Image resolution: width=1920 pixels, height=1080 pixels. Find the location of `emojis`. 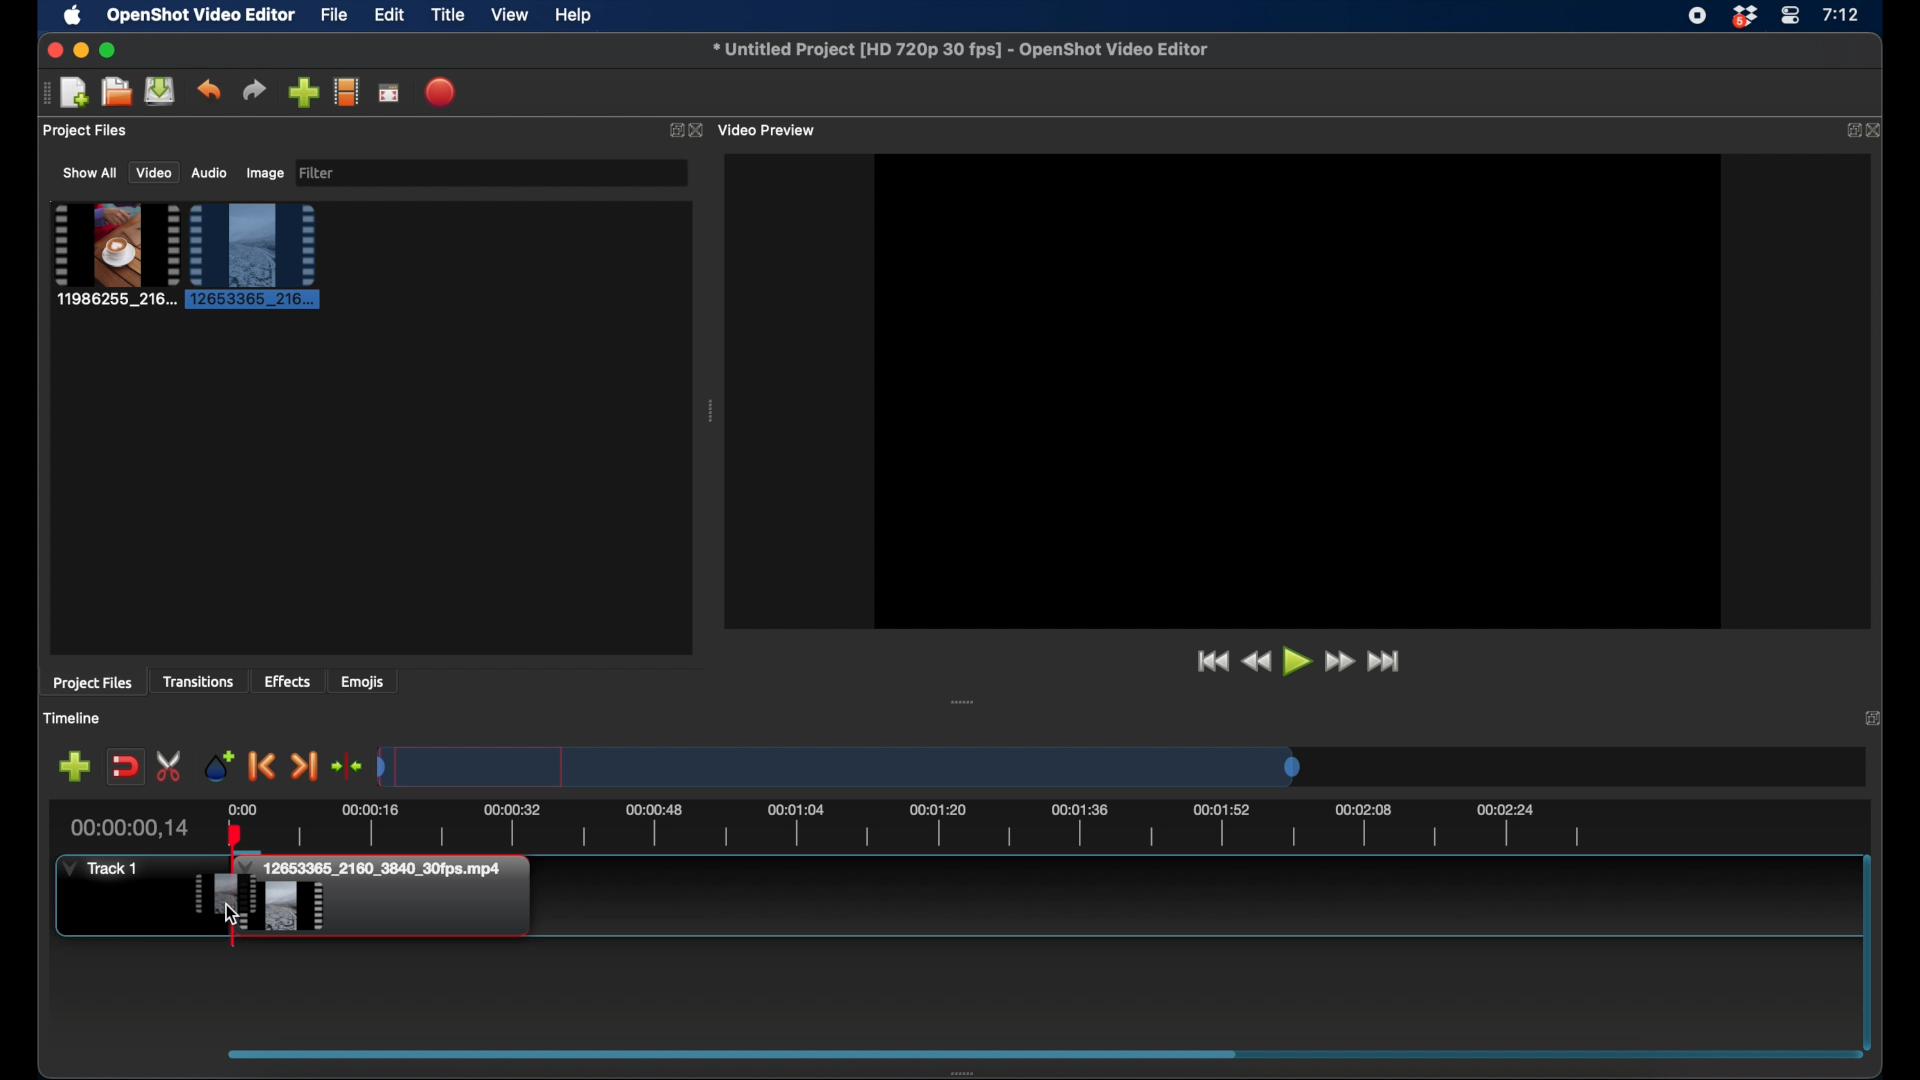

emojis is located at coordinates (364, 681).